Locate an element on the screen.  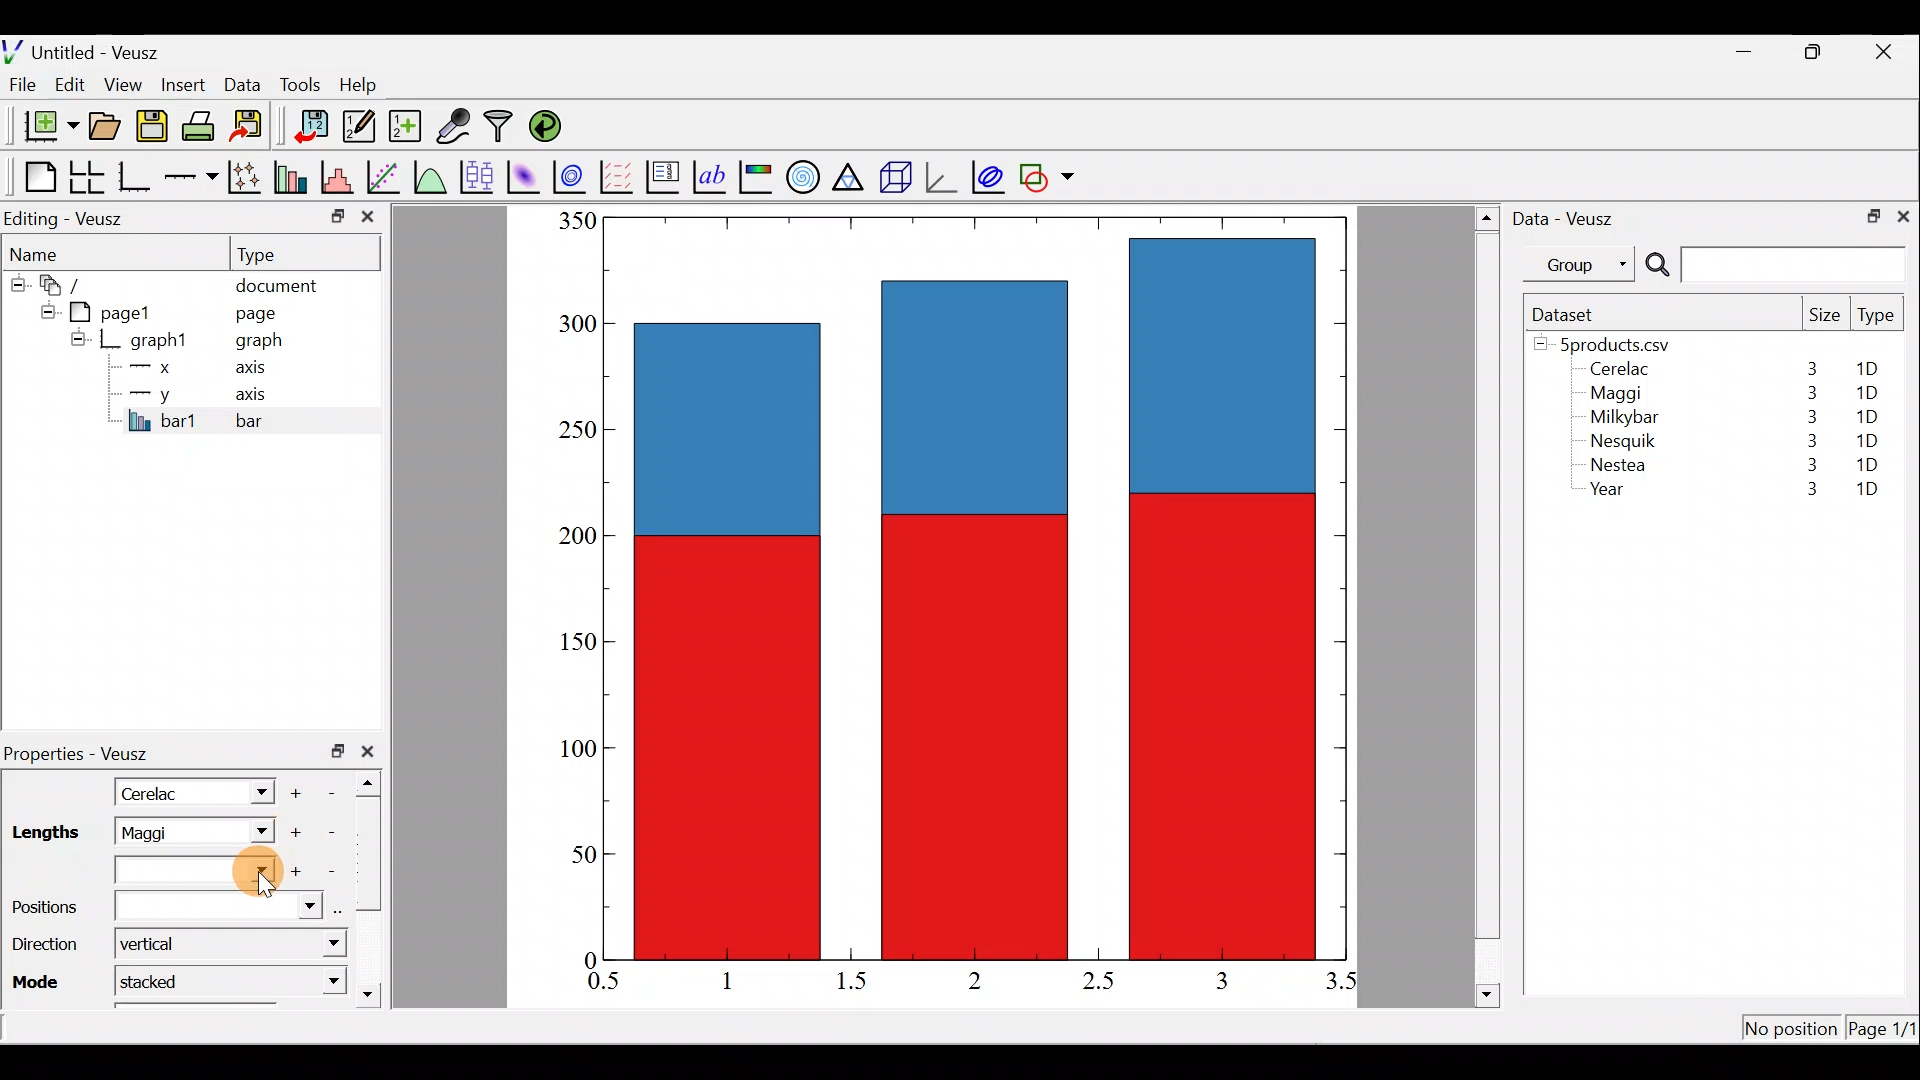
3 is located at coordinates (1807, 468).